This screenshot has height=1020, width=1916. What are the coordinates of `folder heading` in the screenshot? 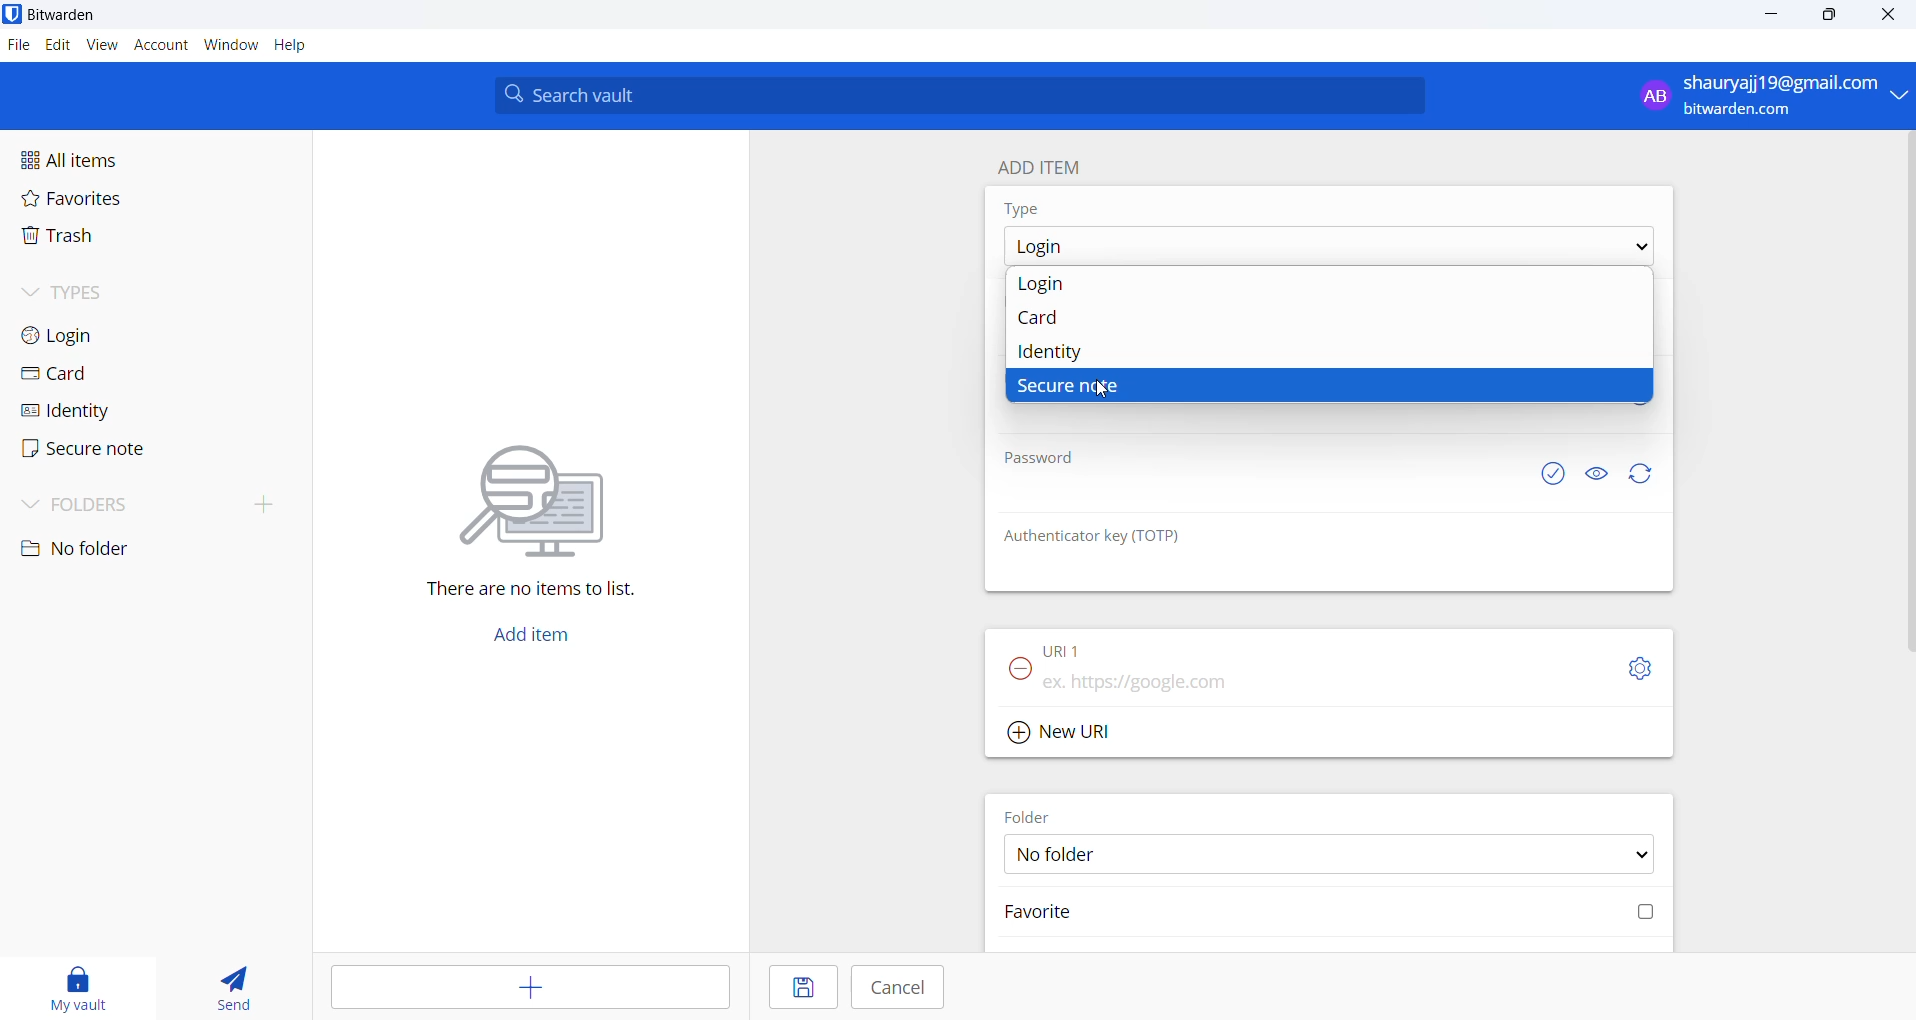 It's located at (1026, 817).